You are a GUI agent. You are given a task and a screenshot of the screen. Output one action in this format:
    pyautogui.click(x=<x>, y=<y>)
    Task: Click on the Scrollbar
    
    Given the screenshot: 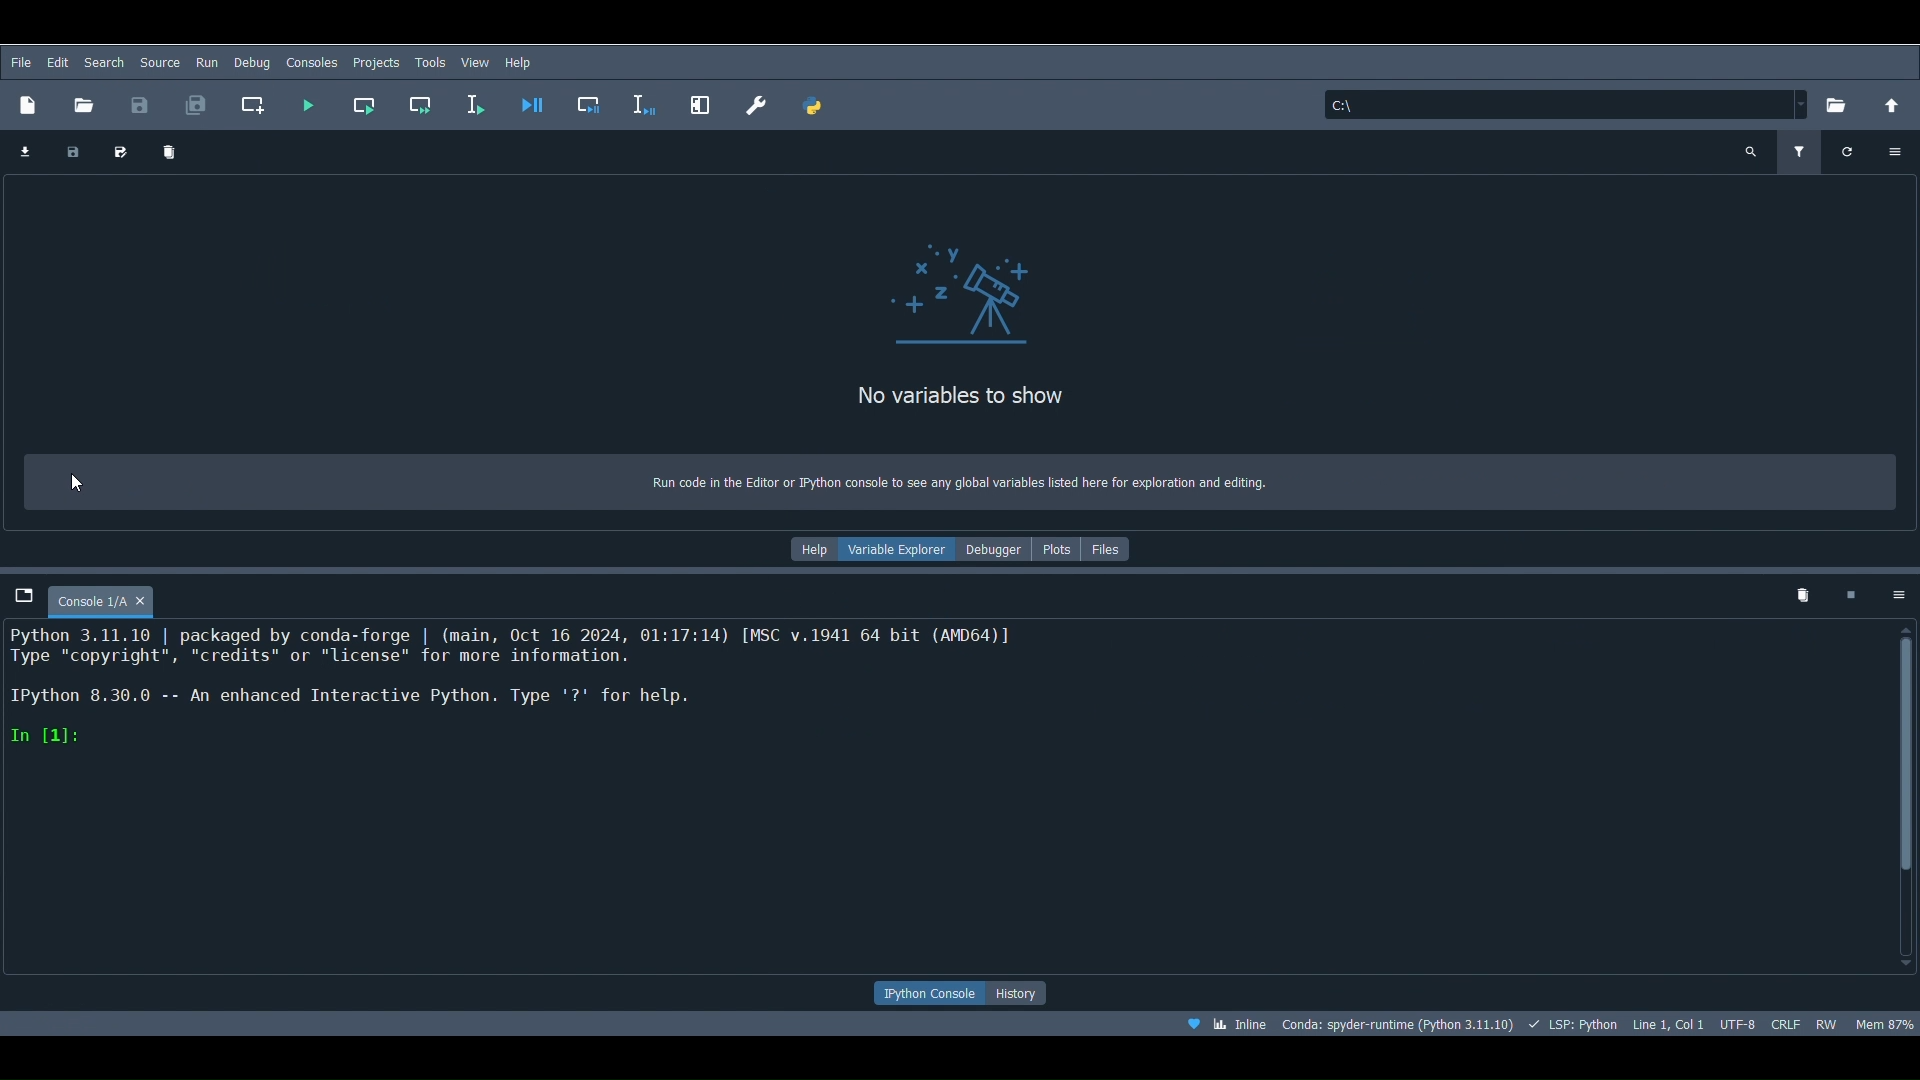 What is the action you would take?
    pyautogui.click(x=1909, y=796)
    